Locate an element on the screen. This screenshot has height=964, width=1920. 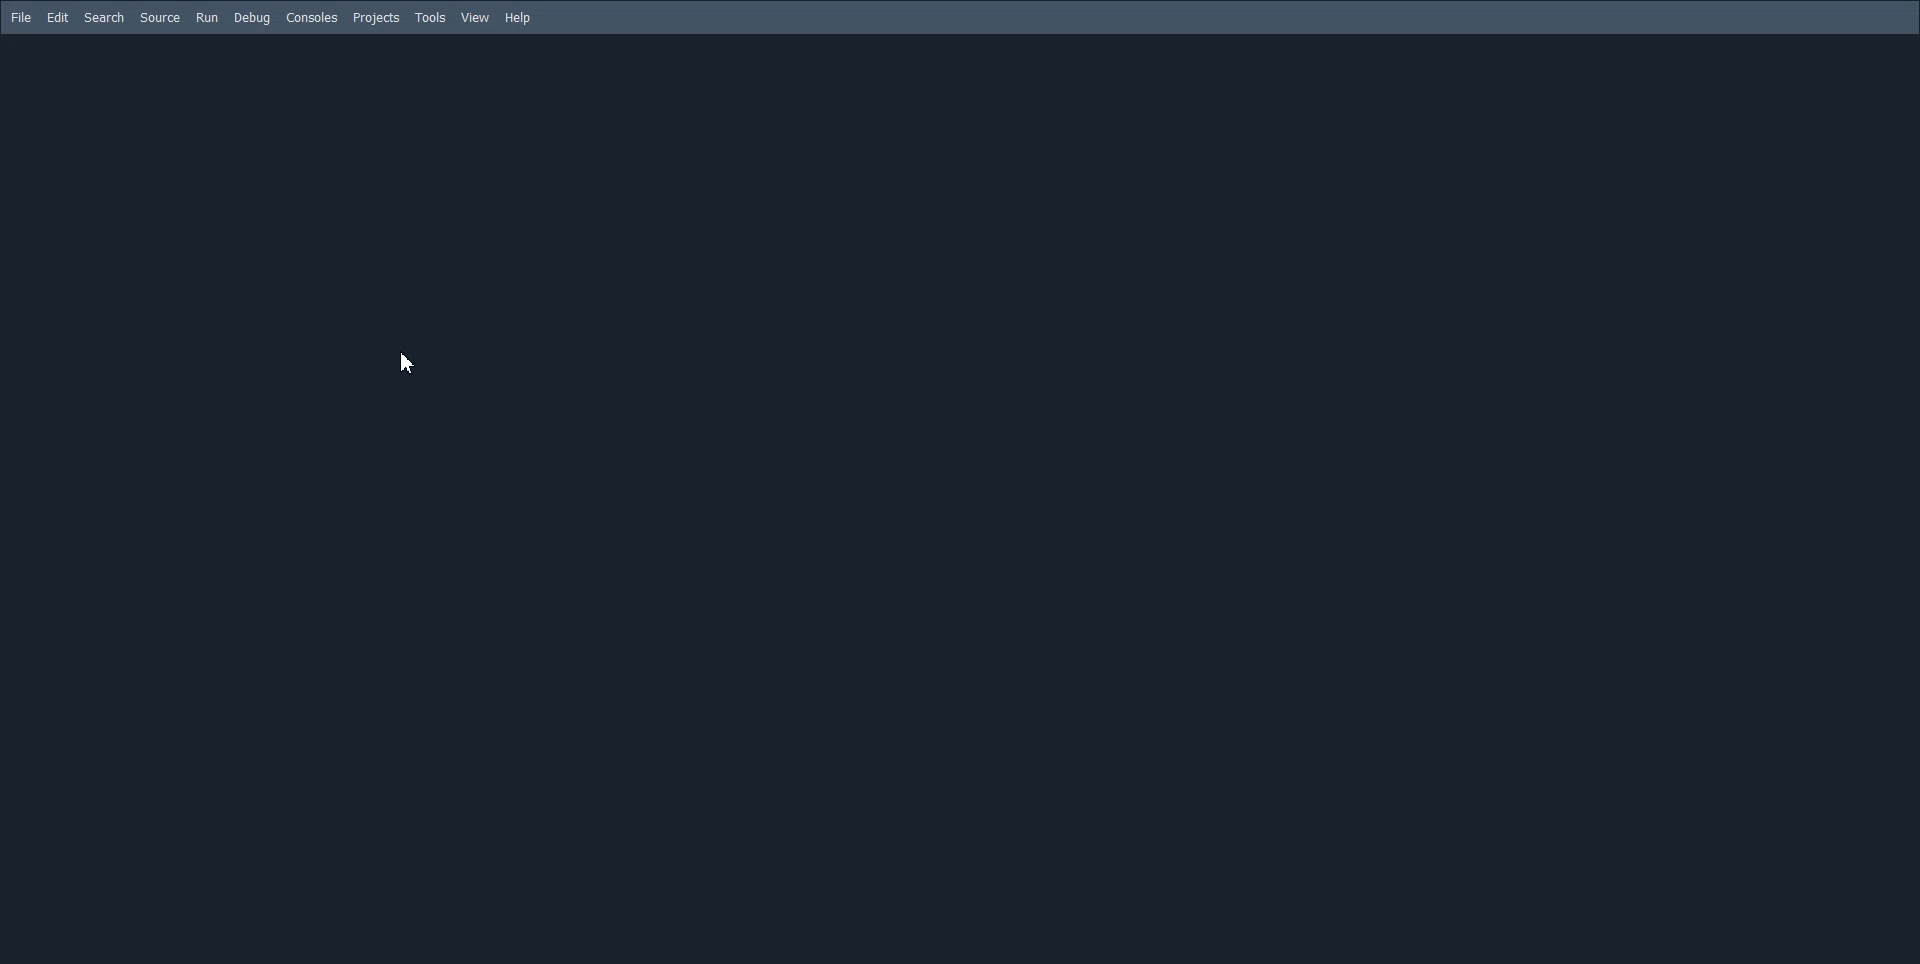
View is located at coordinates (475, 17).